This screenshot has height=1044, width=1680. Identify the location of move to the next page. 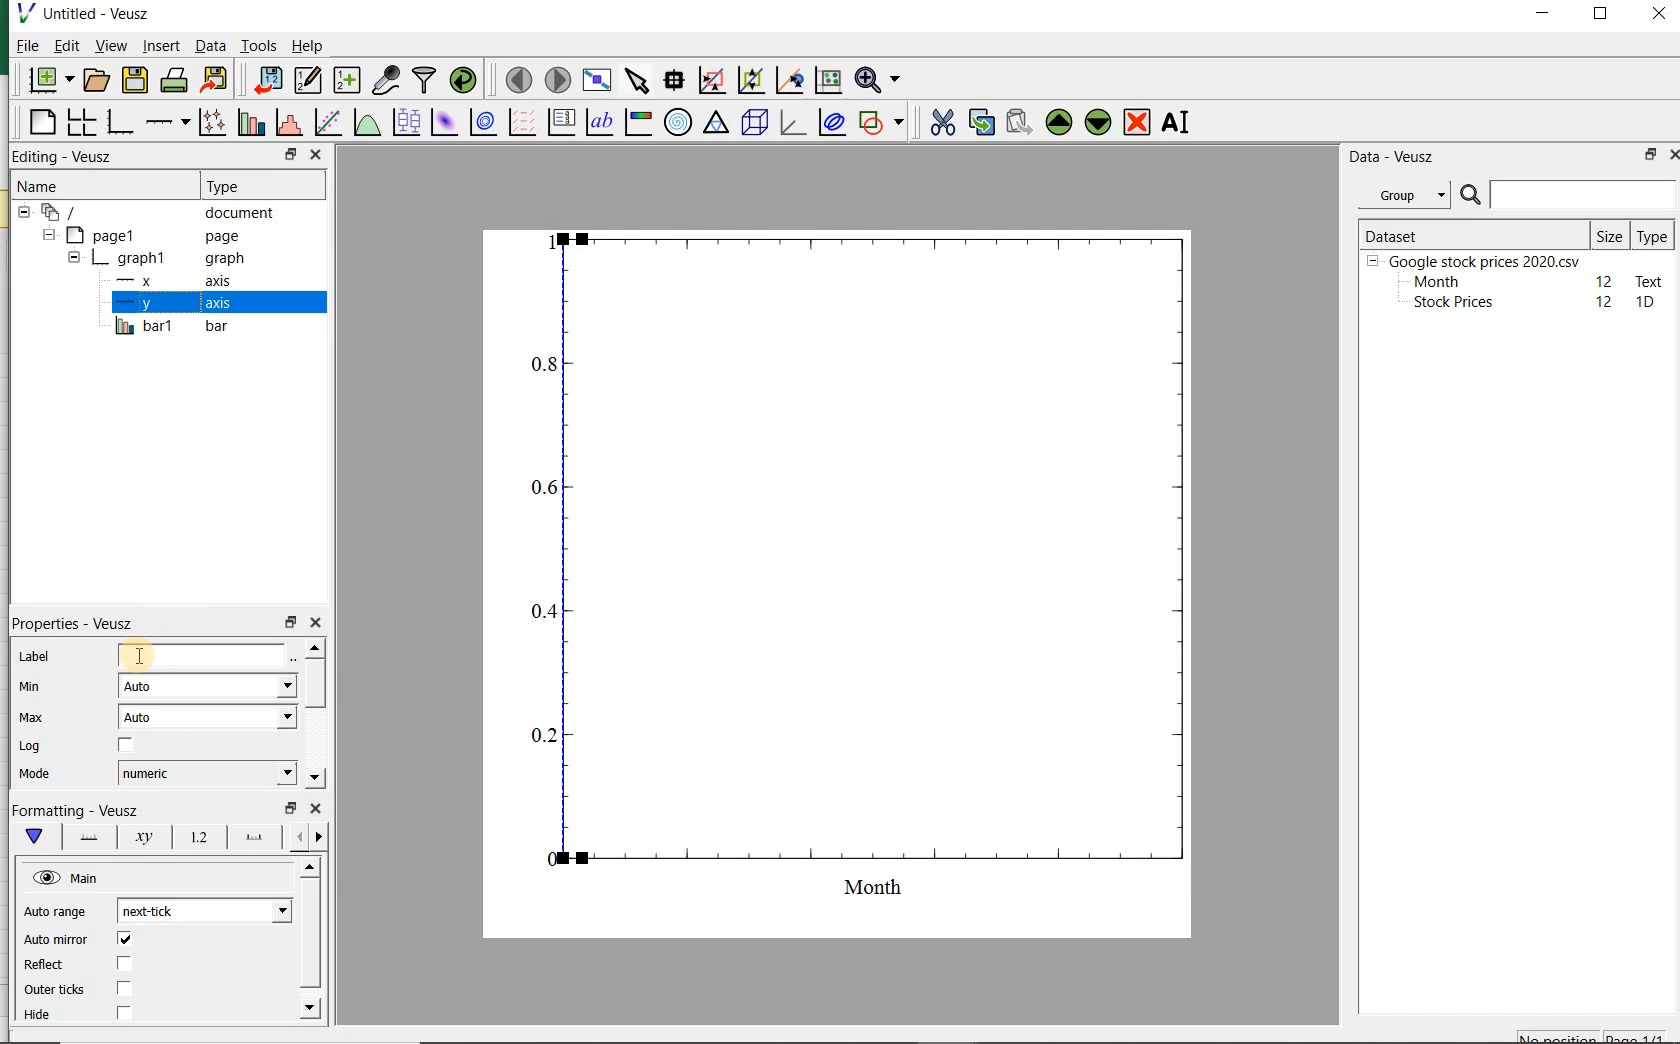
(558, 81).